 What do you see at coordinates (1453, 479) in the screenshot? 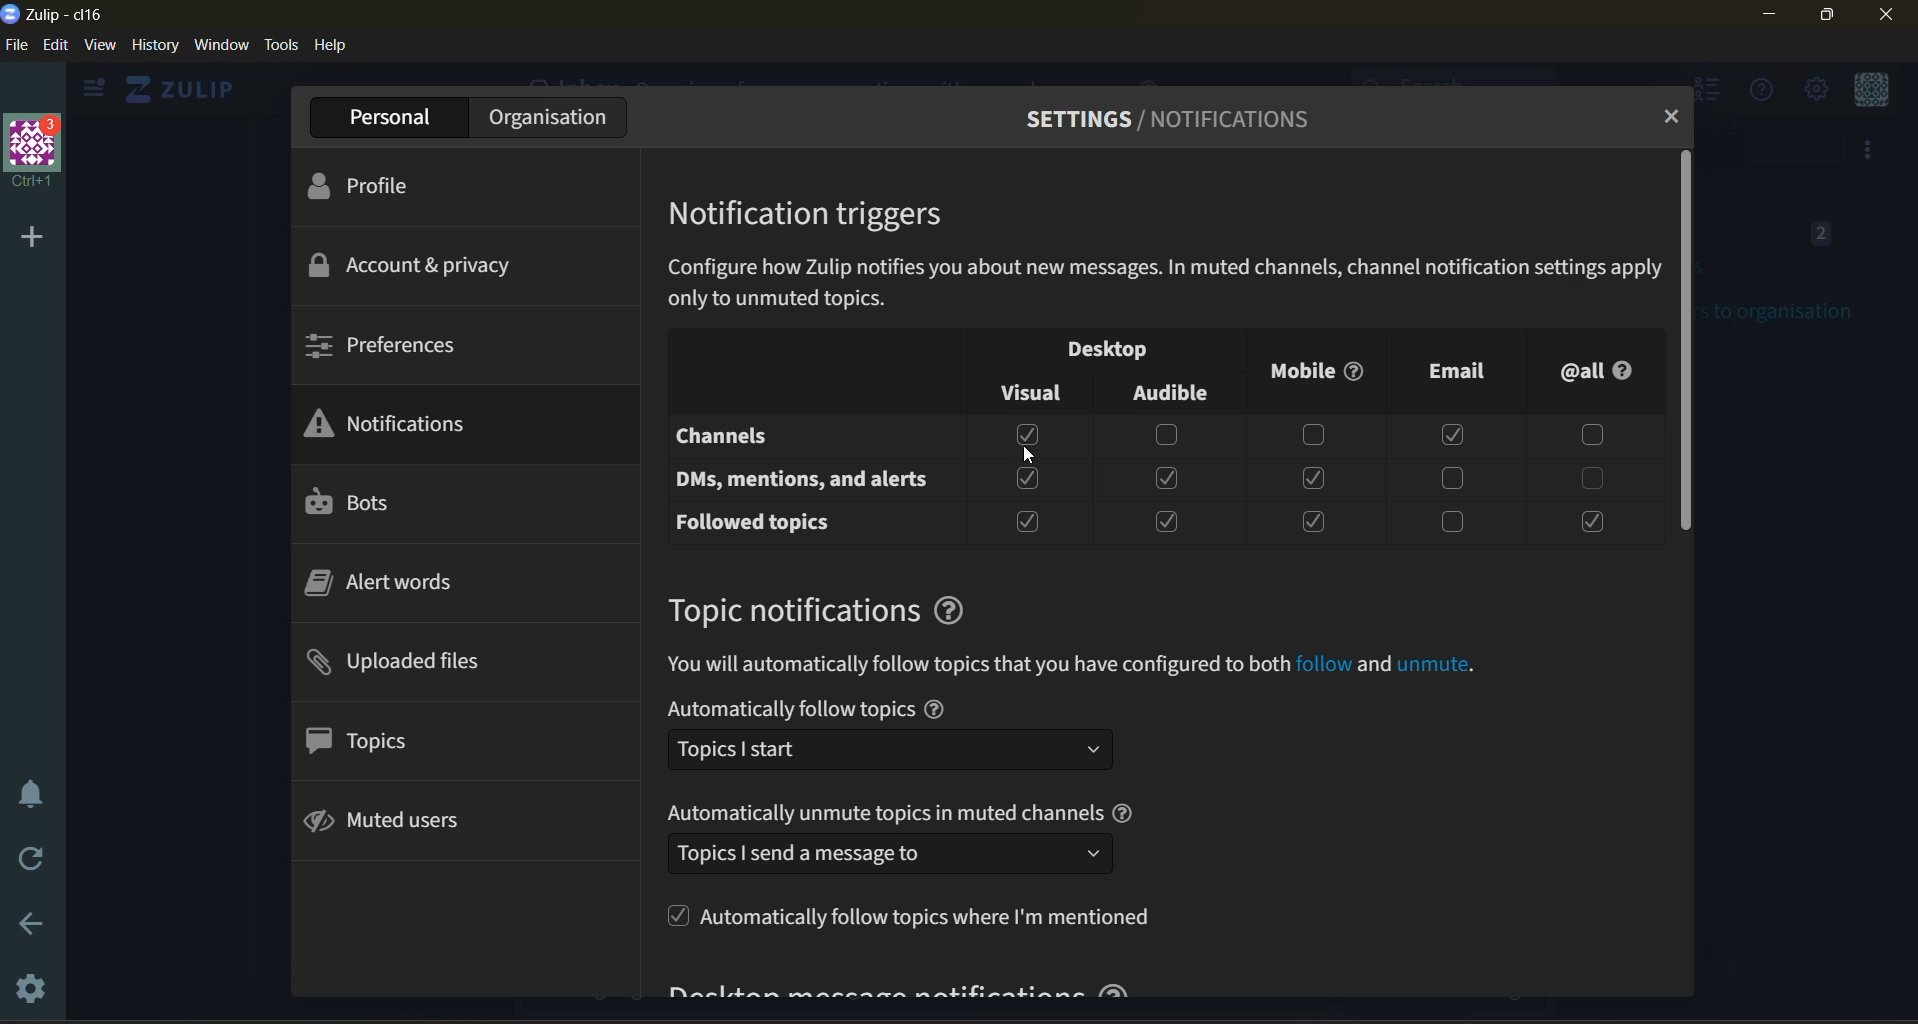
I see `checkbox` at bounding box center [1453, 479].